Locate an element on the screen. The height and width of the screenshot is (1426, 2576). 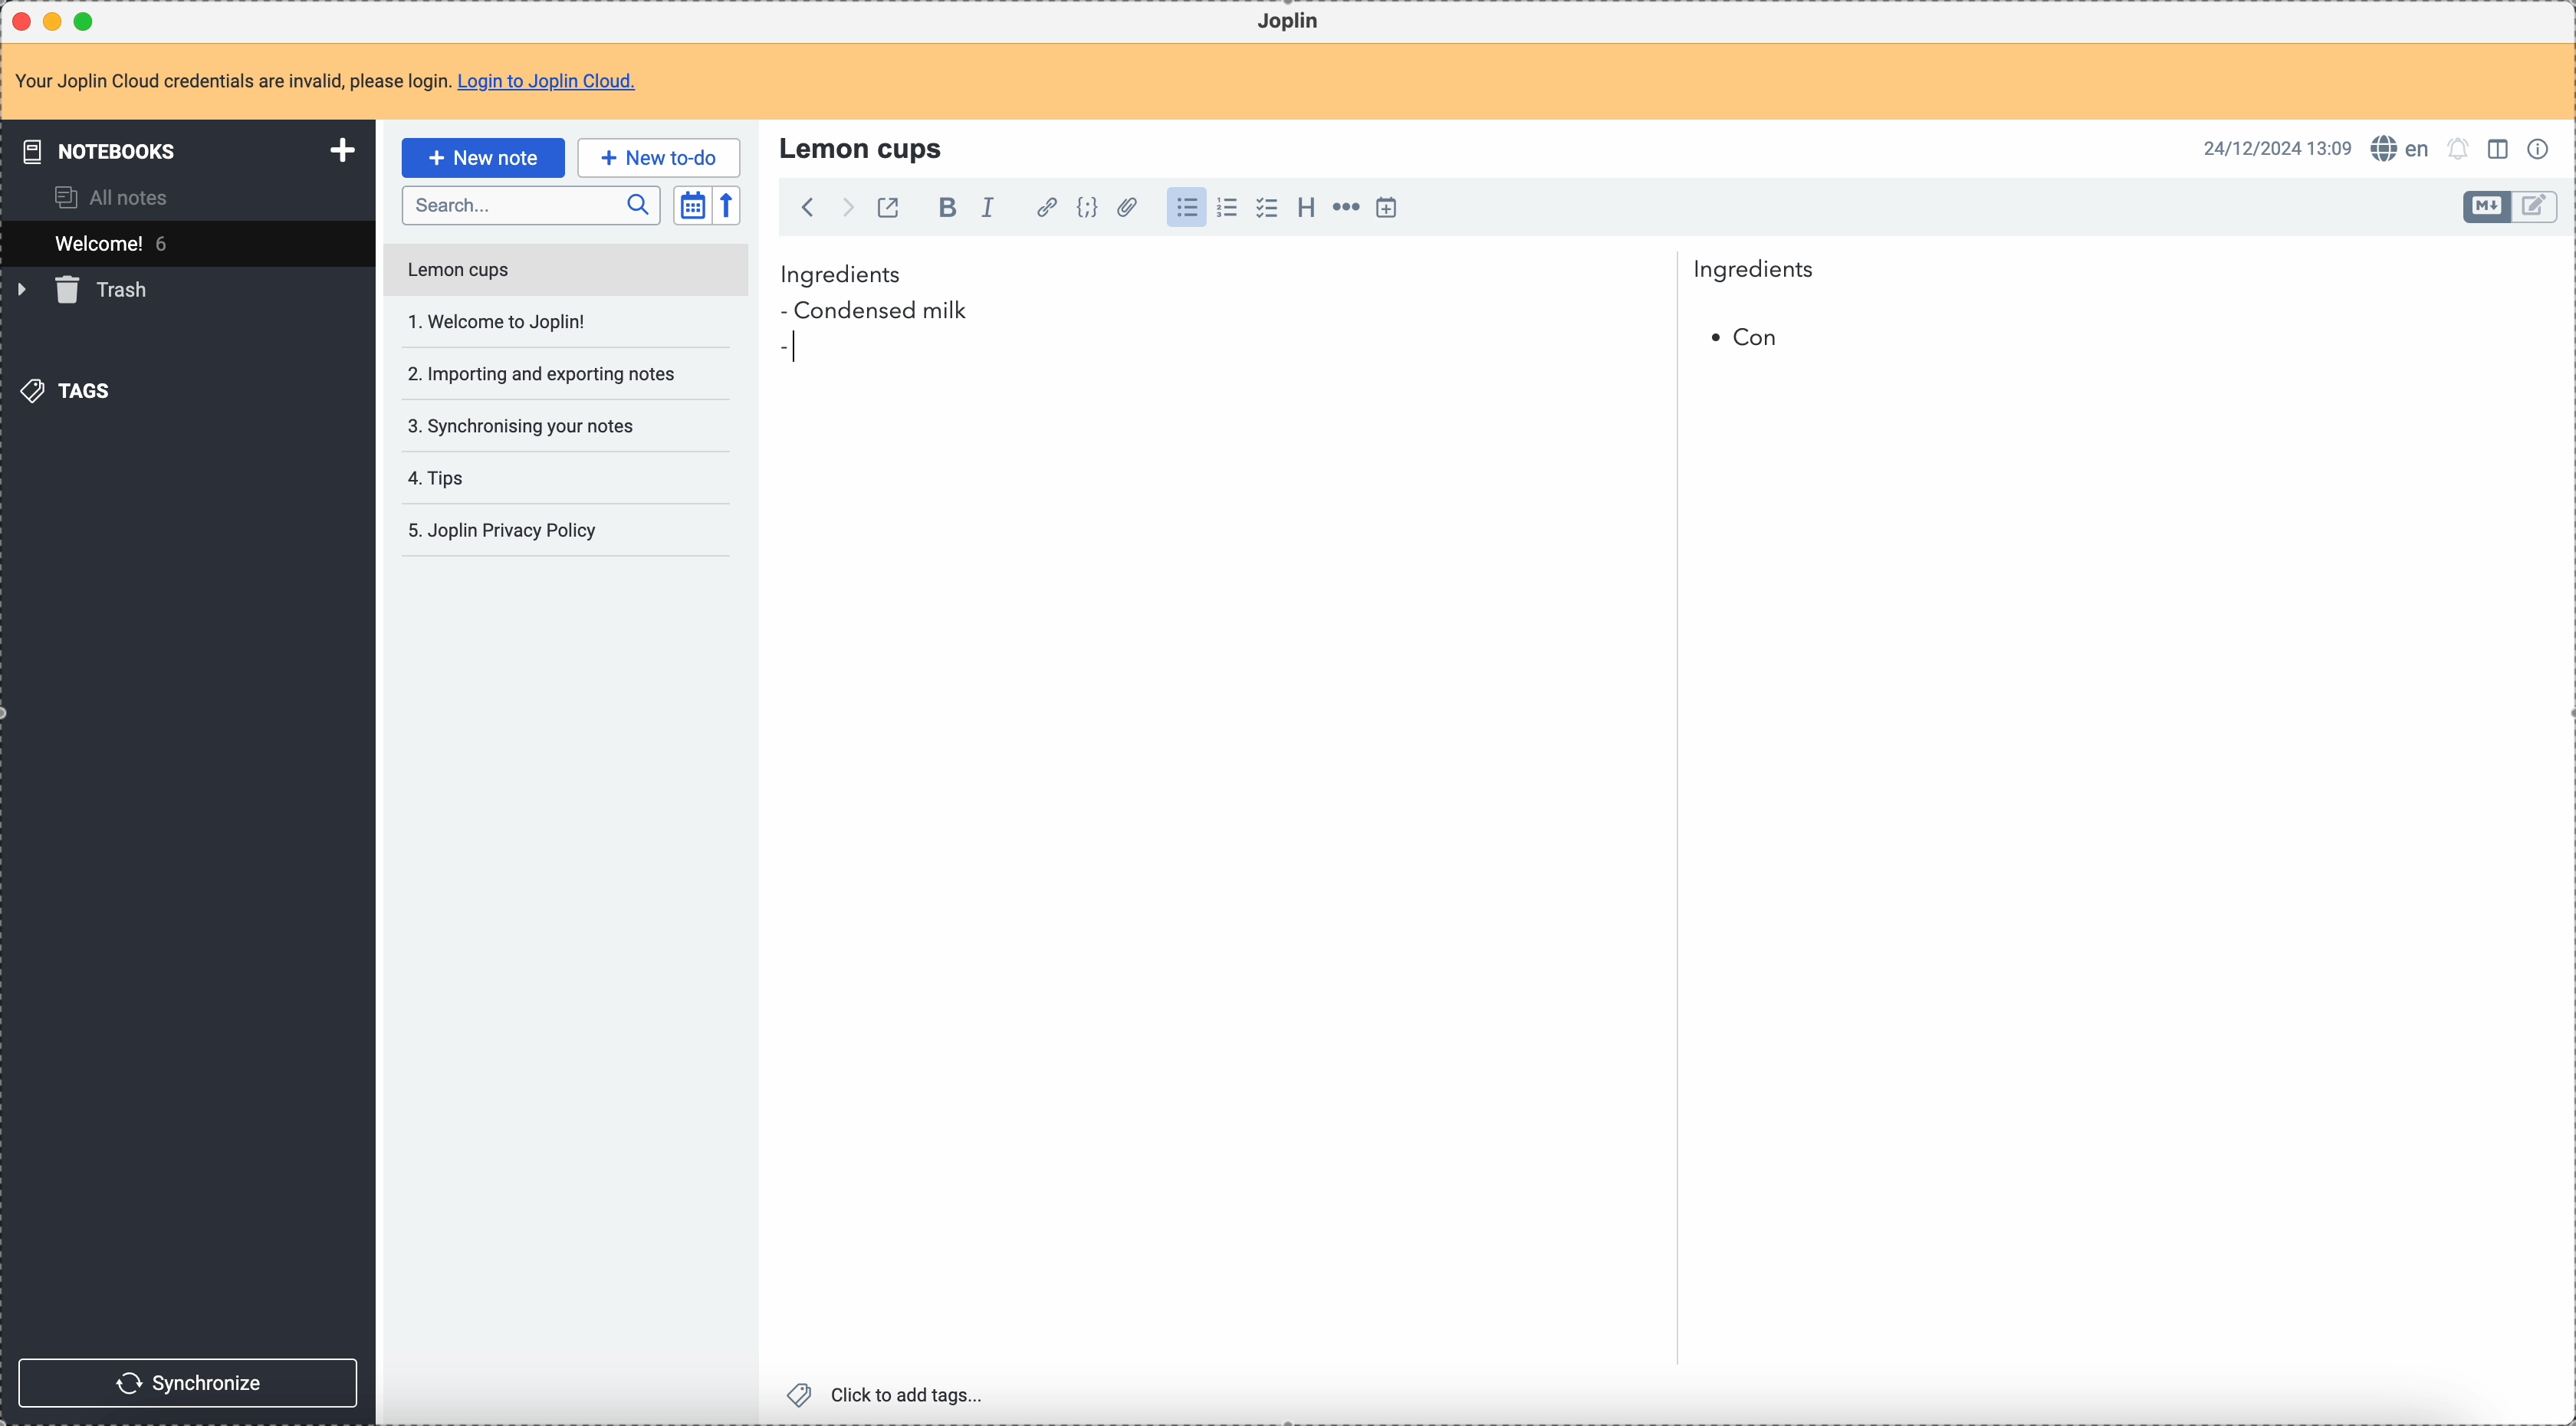
trash is located at coordinates (86, 290).